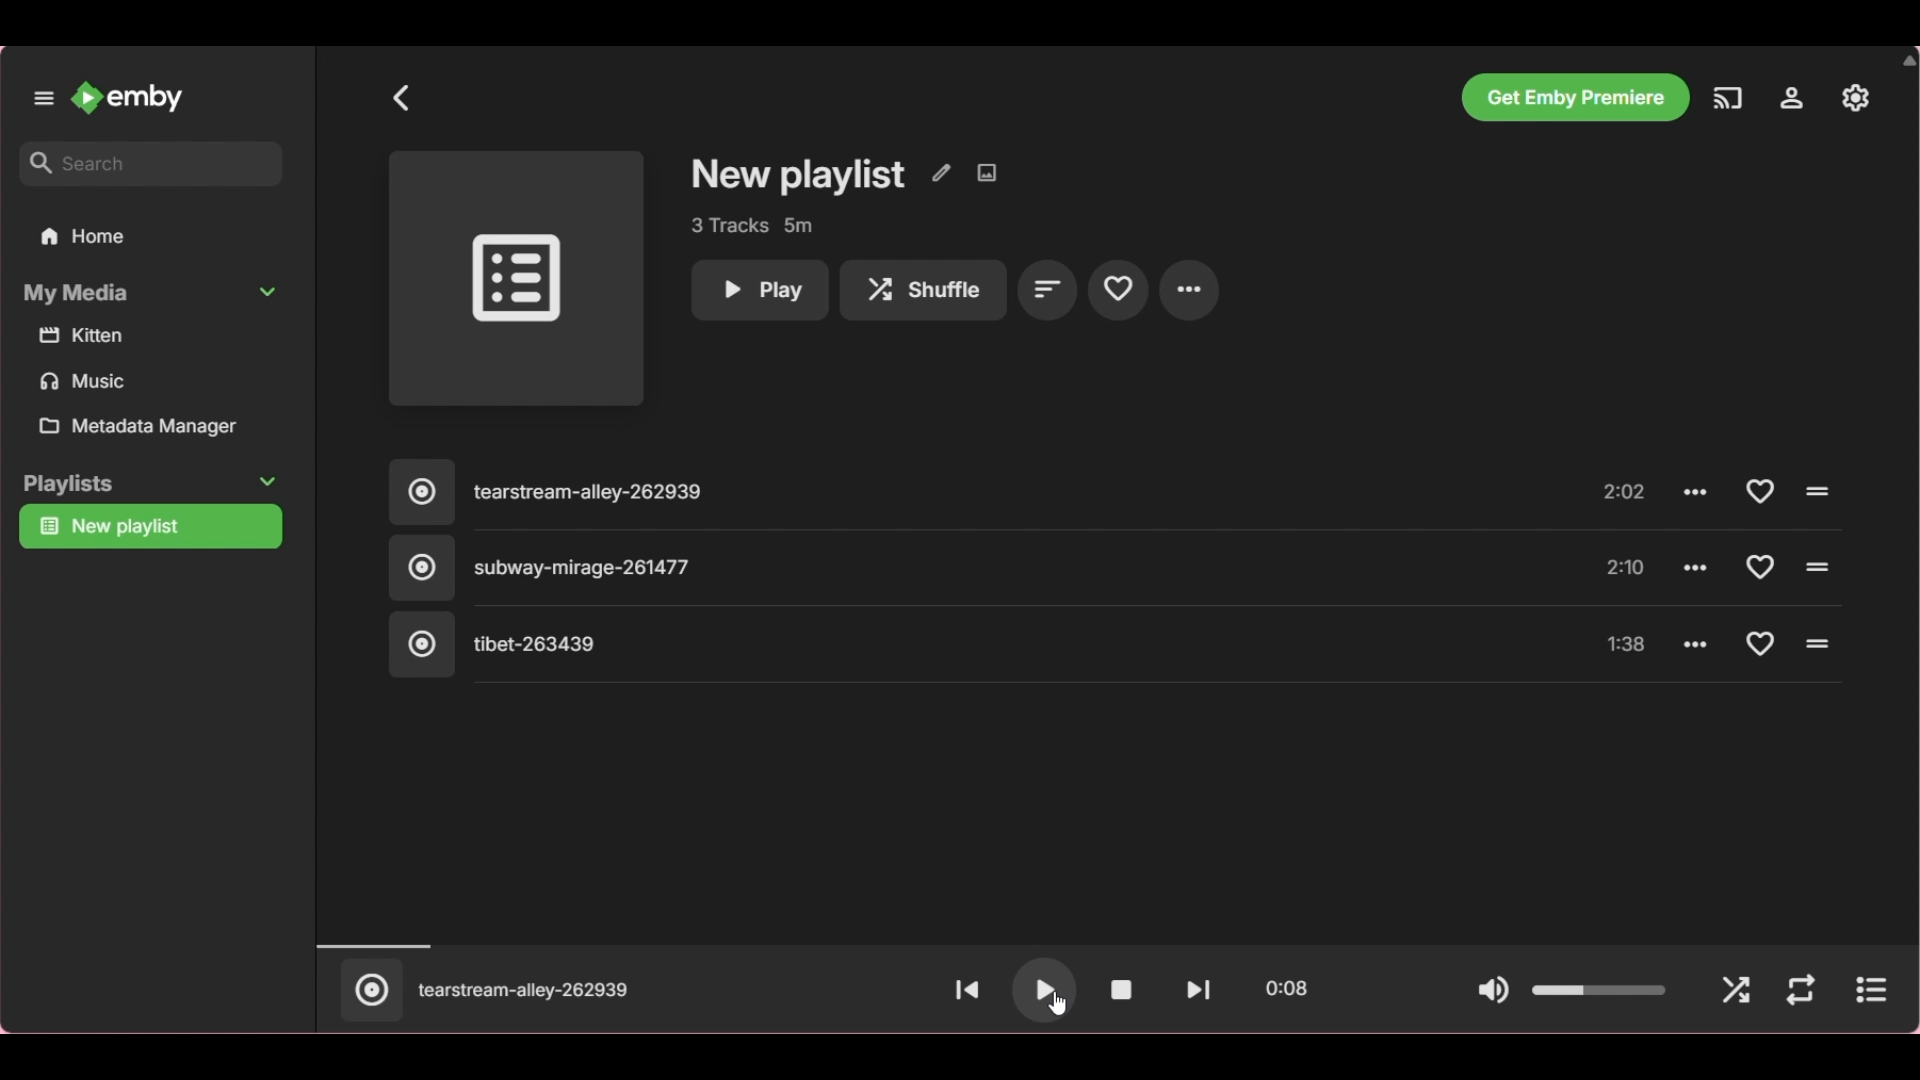  I want to click on Change volume of song, so click(1600, 990).